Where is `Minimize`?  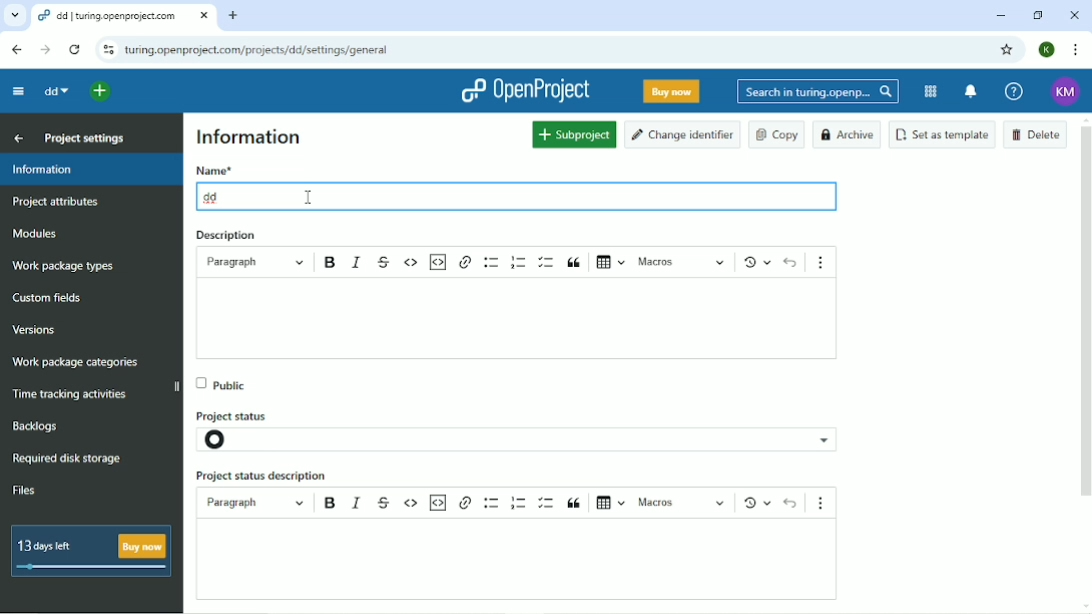
Minimize is located at coordinates (1001, 16).